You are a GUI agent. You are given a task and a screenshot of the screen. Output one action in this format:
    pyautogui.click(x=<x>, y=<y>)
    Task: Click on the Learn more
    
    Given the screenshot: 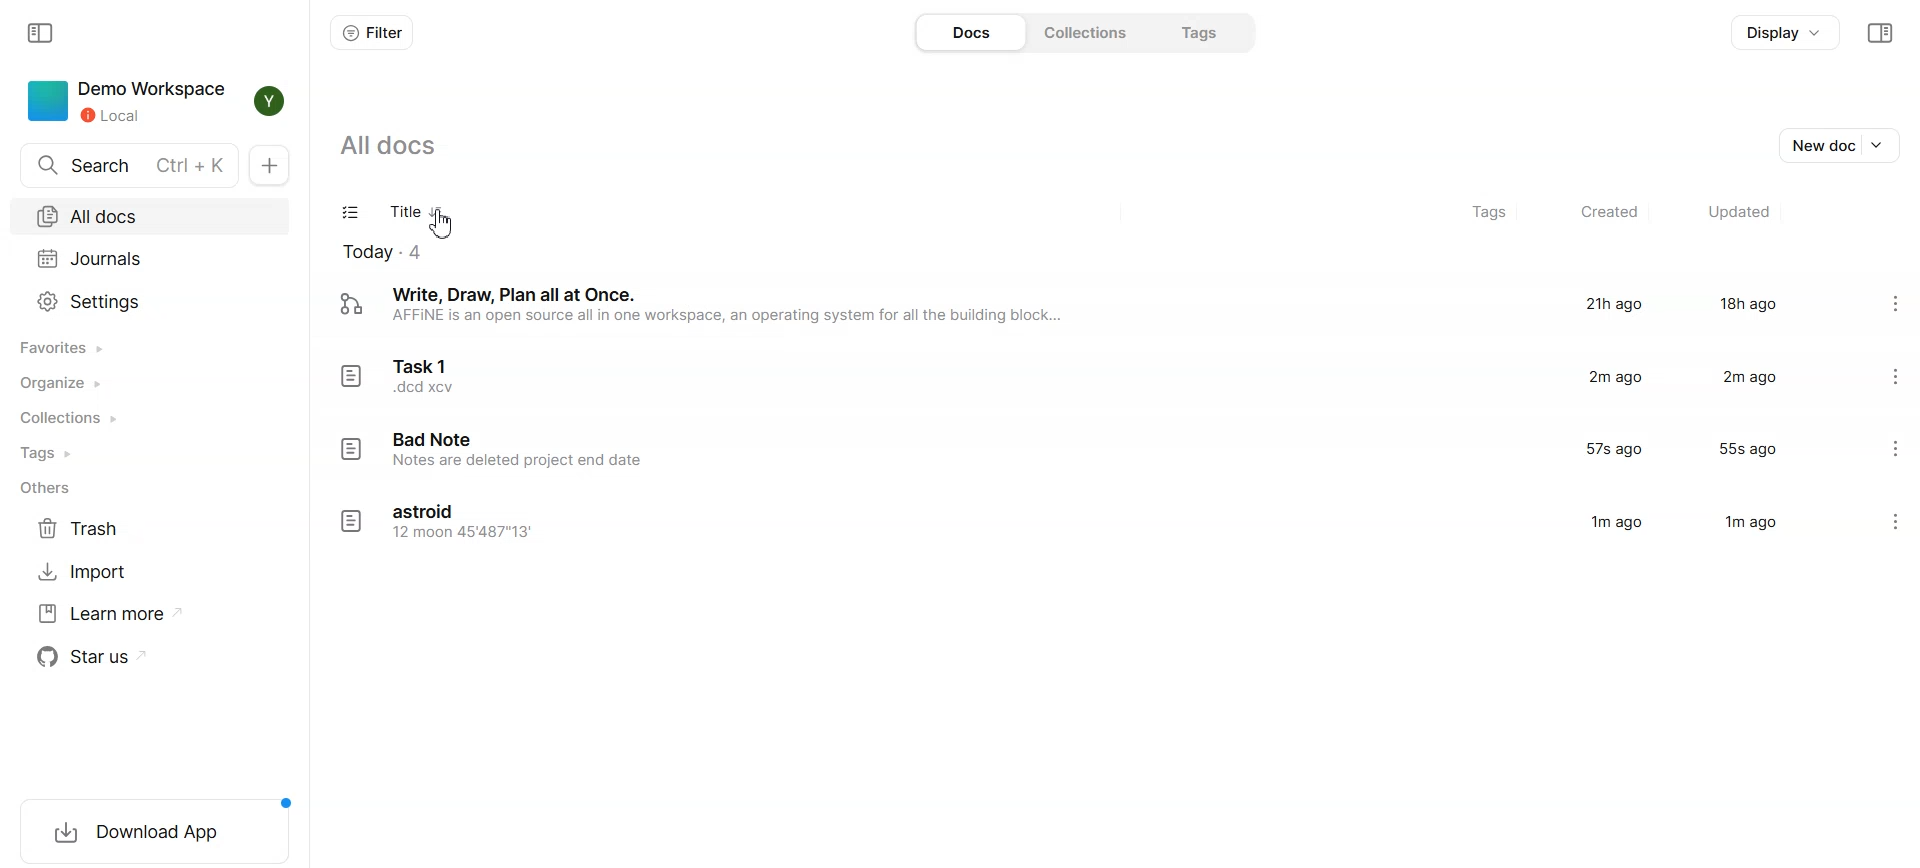 What is the action you would take?
    pyautogui.click(x=107, y=614)
    